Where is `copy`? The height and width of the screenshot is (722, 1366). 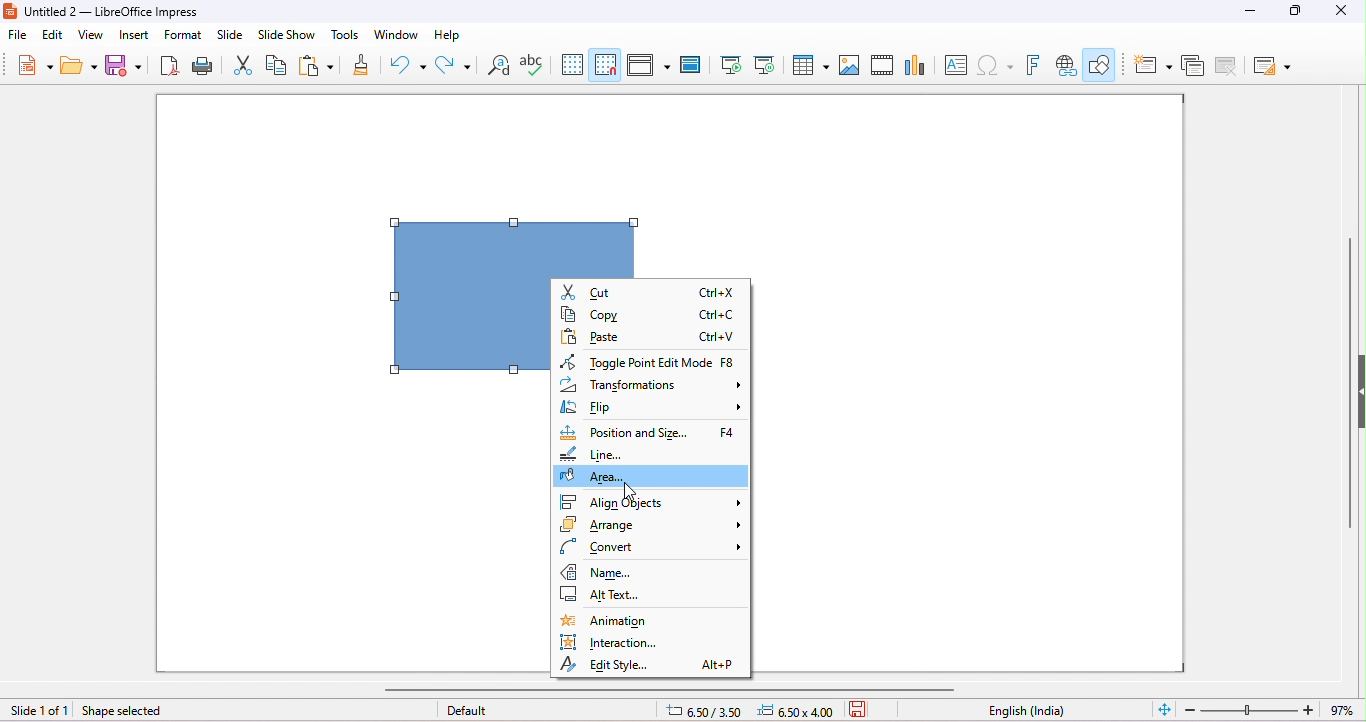 copy is located at coordinates (276, 64).